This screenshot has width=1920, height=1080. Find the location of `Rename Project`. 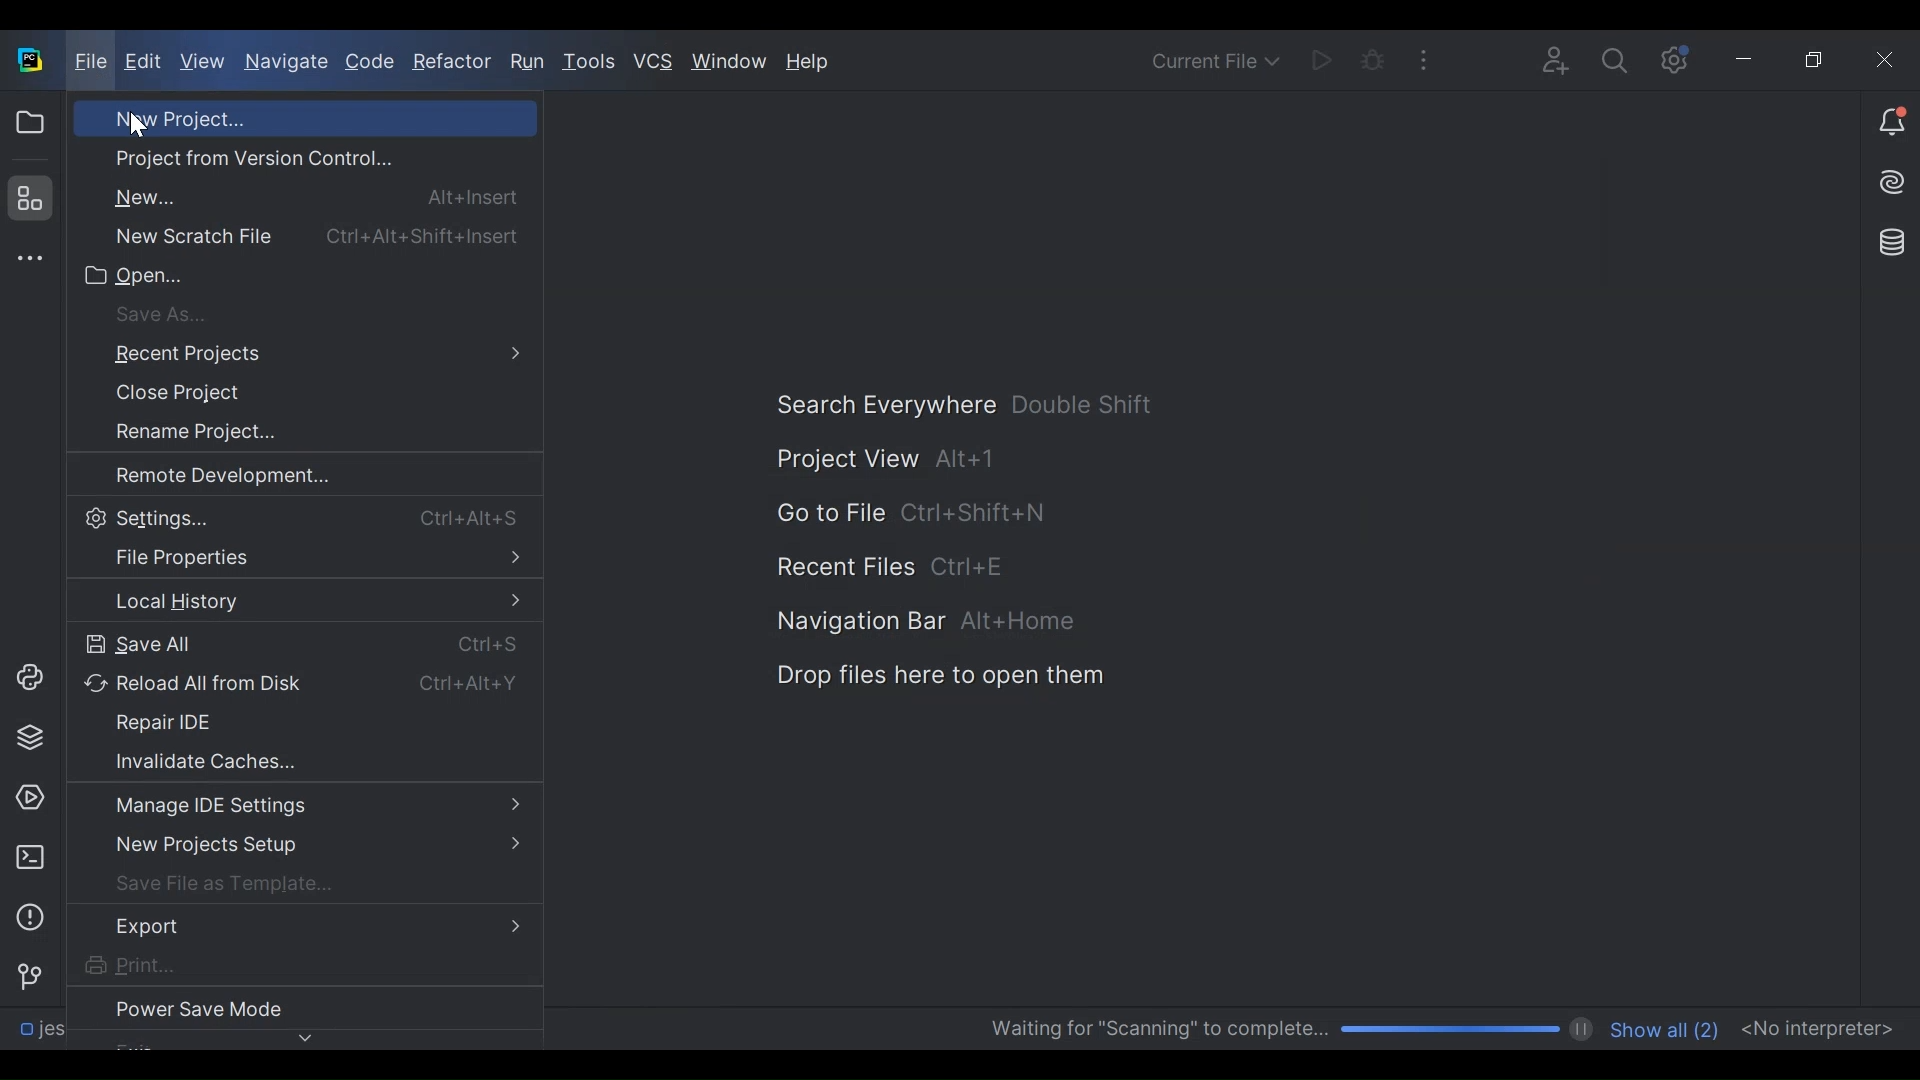

Rename Project is located at coordinates (278, 433).